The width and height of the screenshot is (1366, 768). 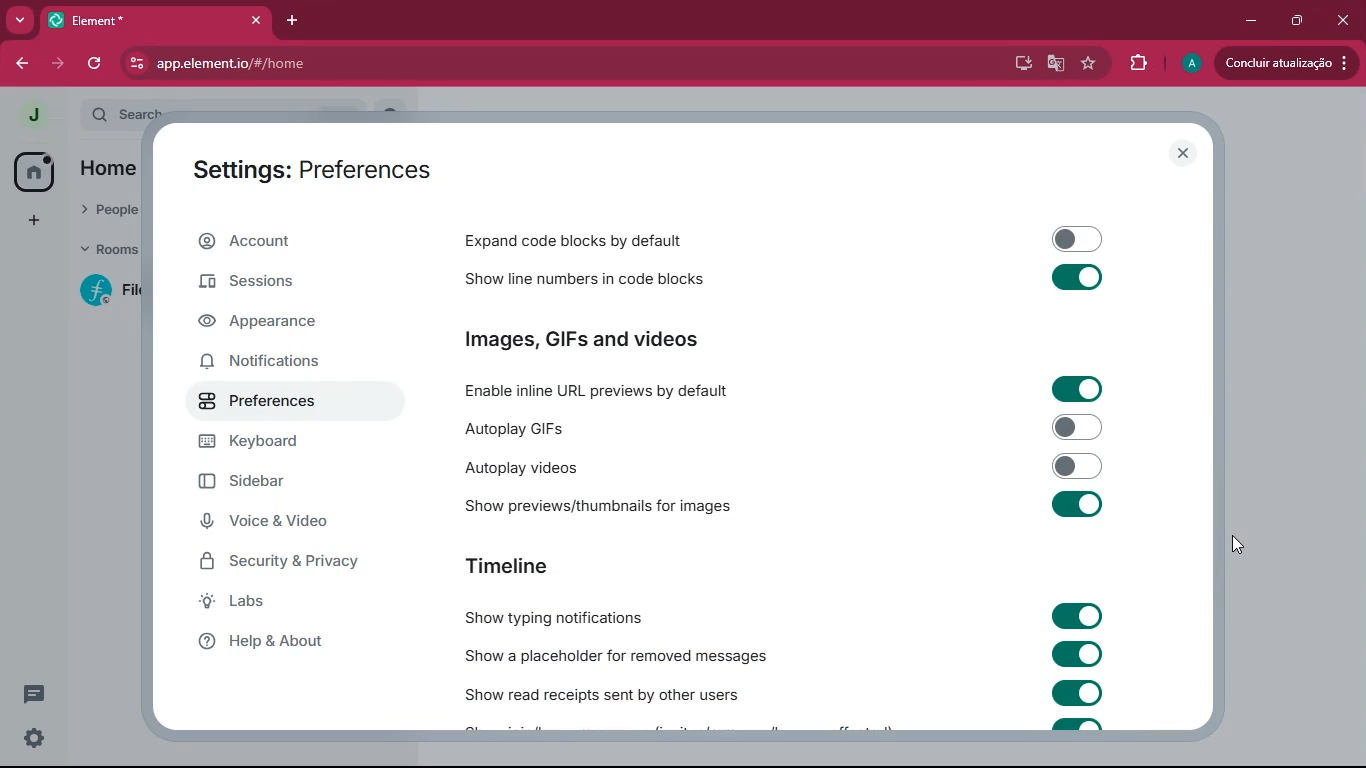 I want to click on toggle on/off, so click(x=1079, y=427).